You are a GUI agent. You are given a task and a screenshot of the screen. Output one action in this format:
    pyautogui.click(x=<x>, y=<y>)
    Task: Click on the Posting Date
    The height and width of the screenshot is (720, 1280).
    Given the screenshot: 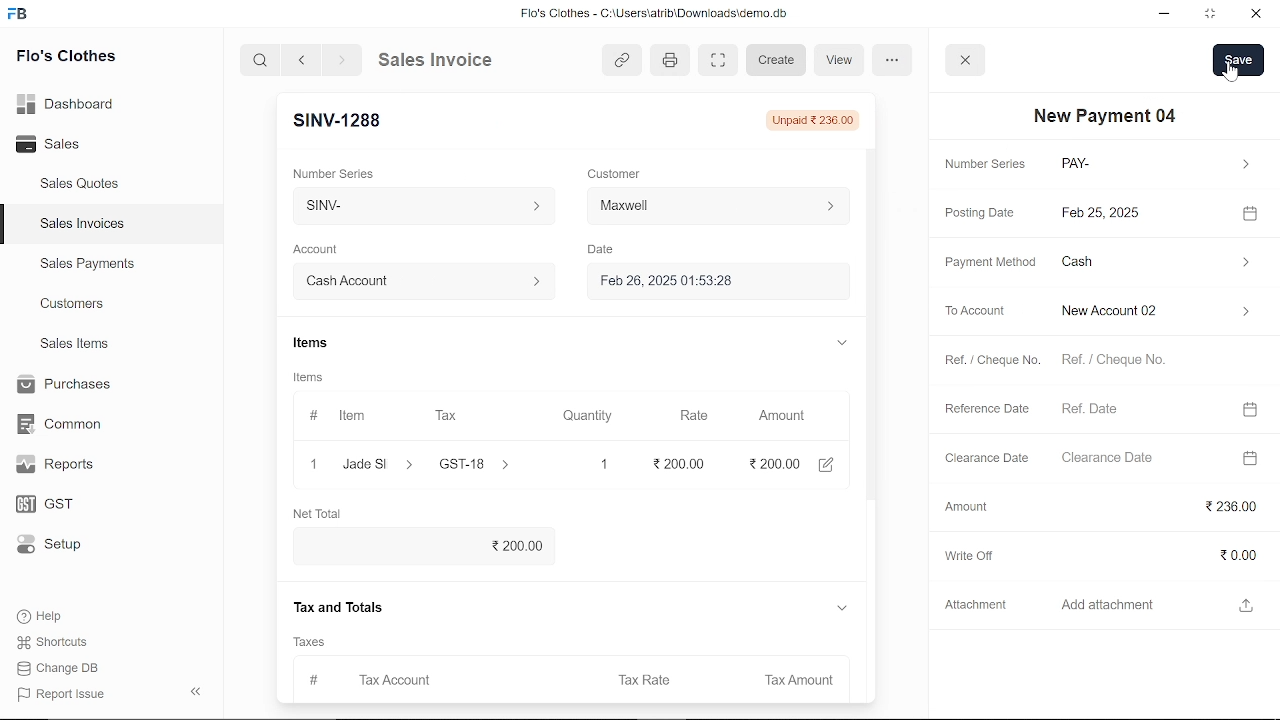 What is the action you would take?
    pyautogui.click(x=979, y=214)
    